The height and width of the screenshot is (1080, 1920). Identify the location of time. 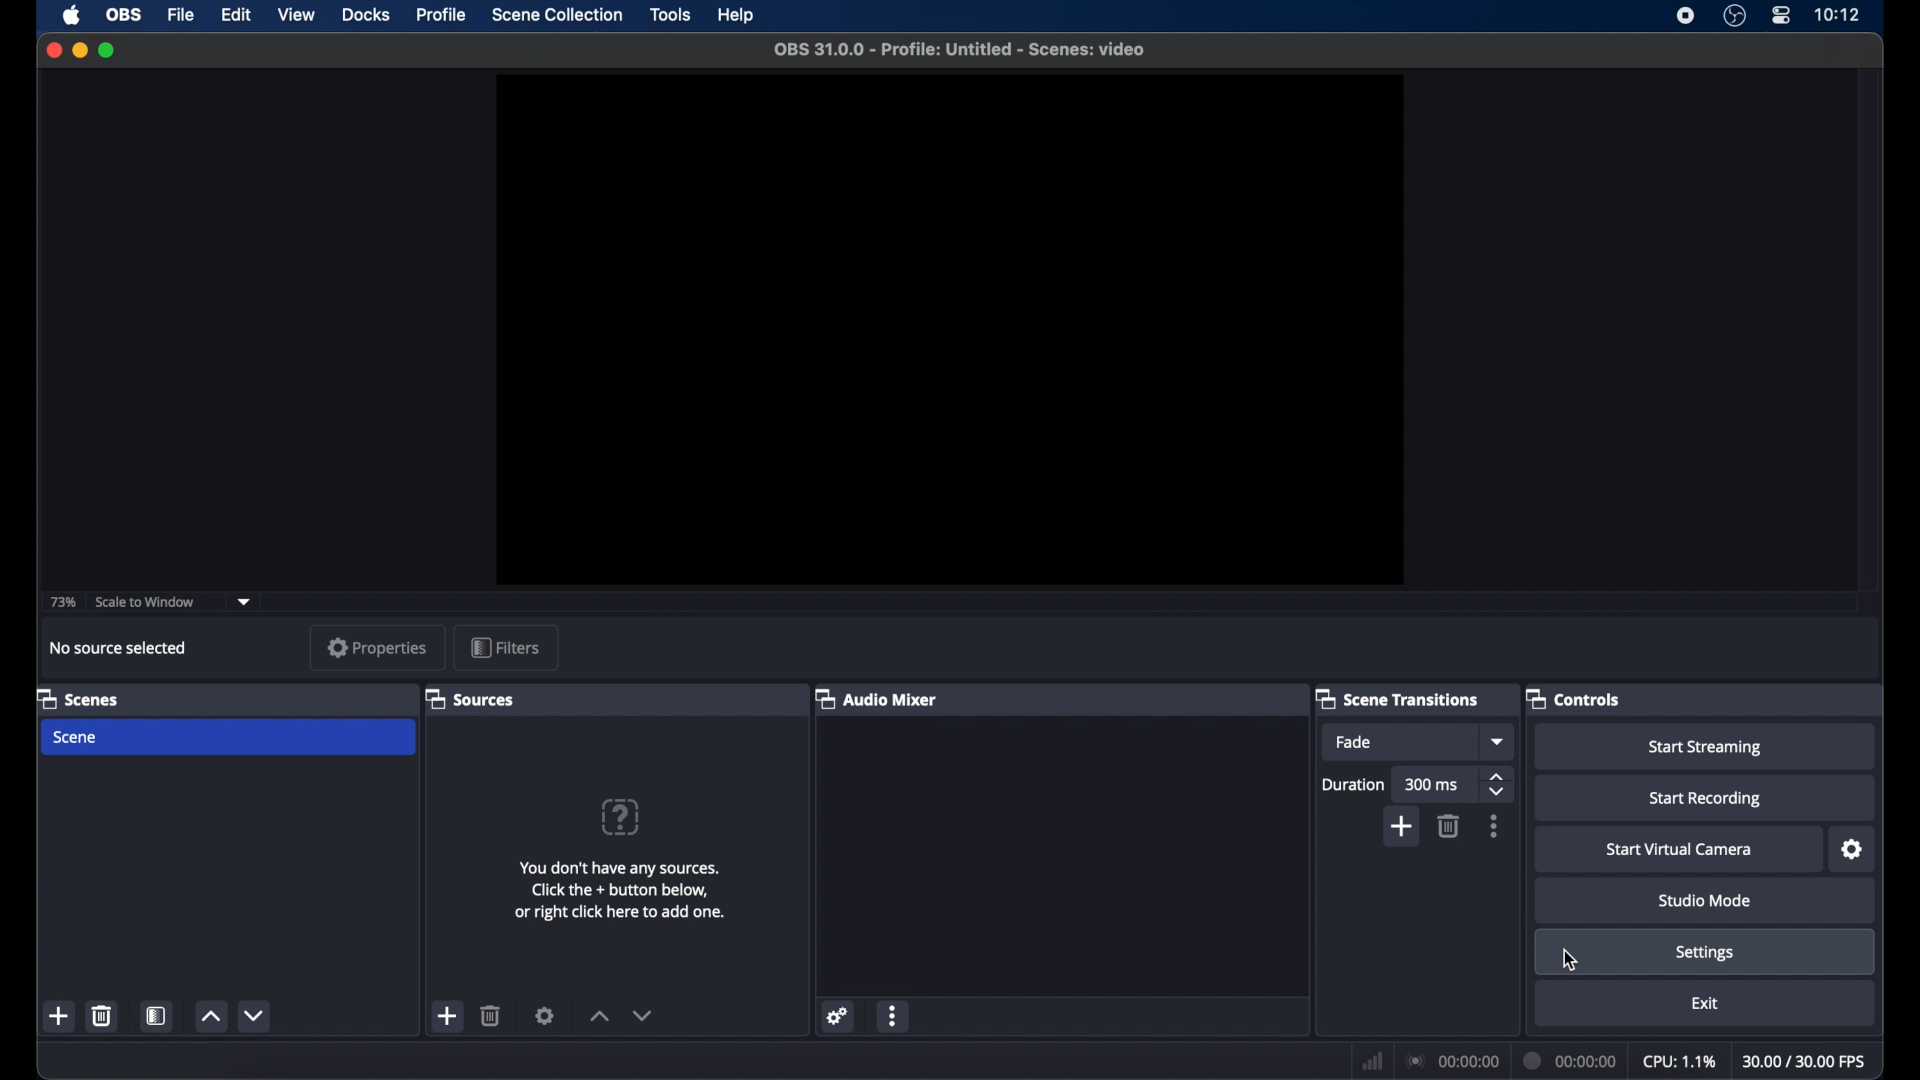
(1837, 15).